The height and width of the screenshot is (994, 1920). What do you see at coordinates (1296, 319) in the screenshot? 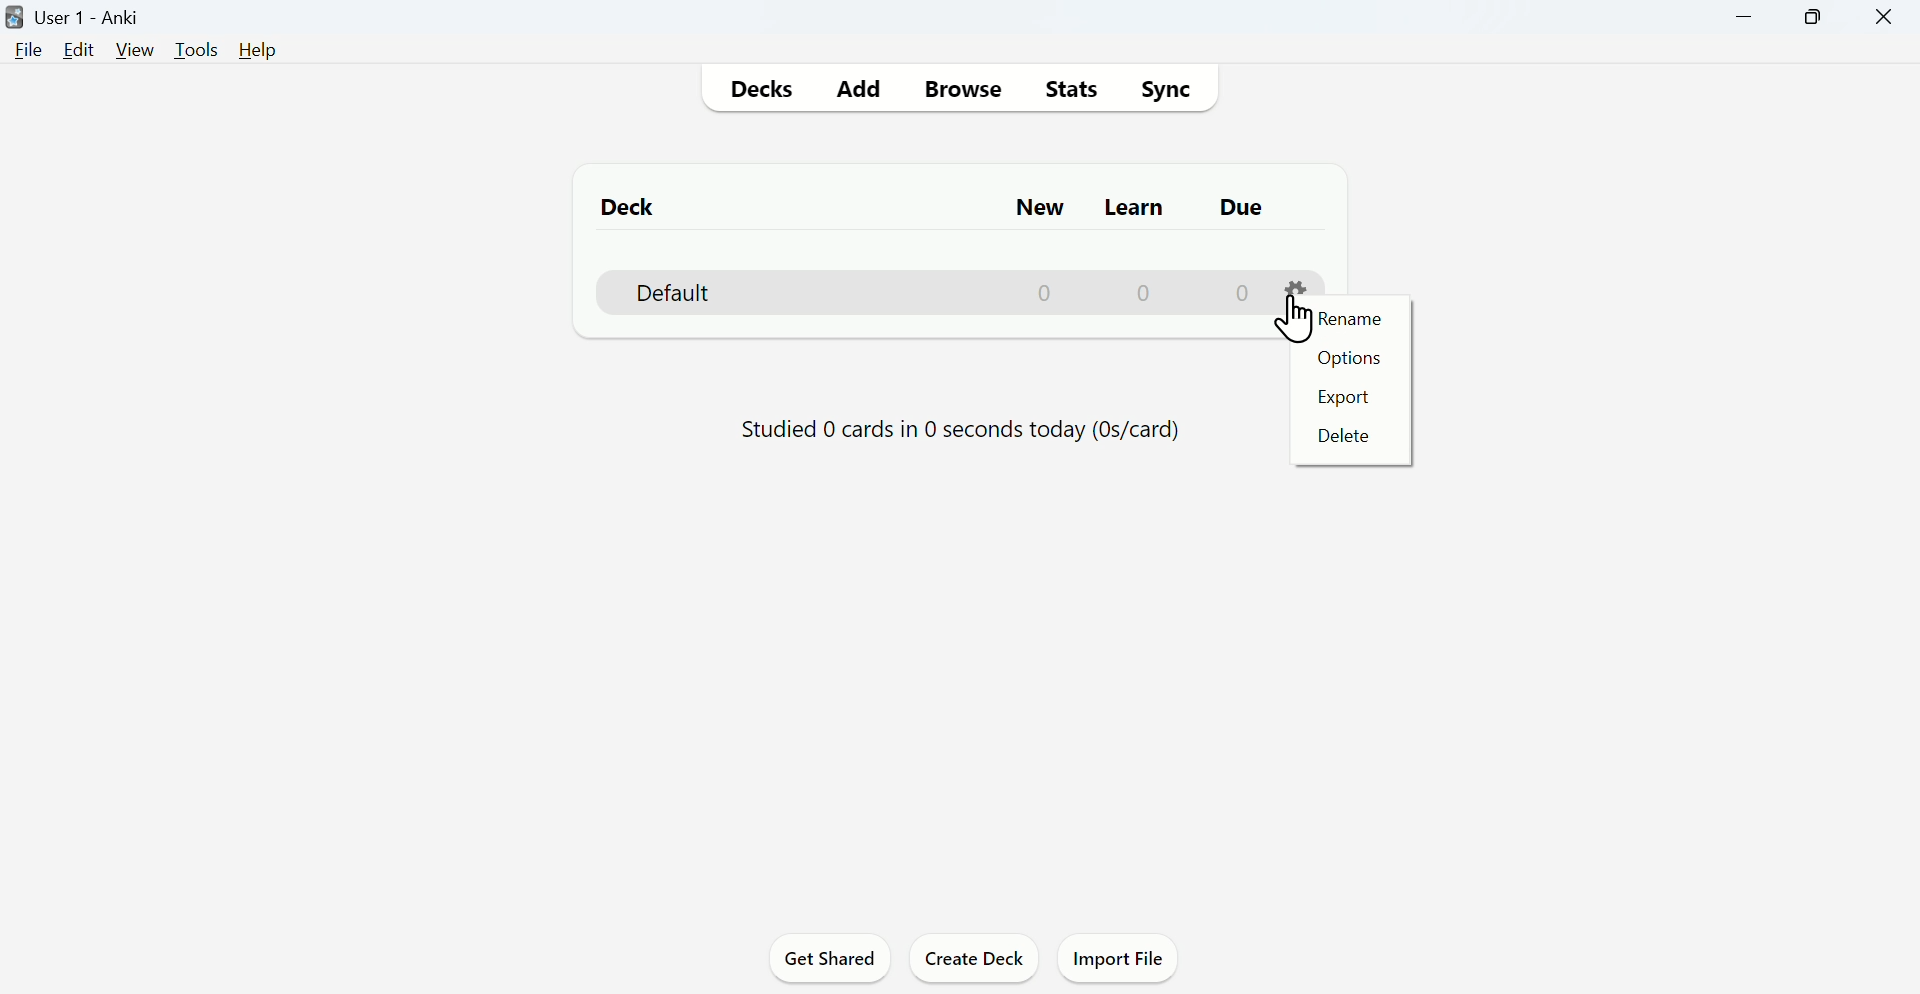
I see `Cursor` at bounding box center [1296, 319].